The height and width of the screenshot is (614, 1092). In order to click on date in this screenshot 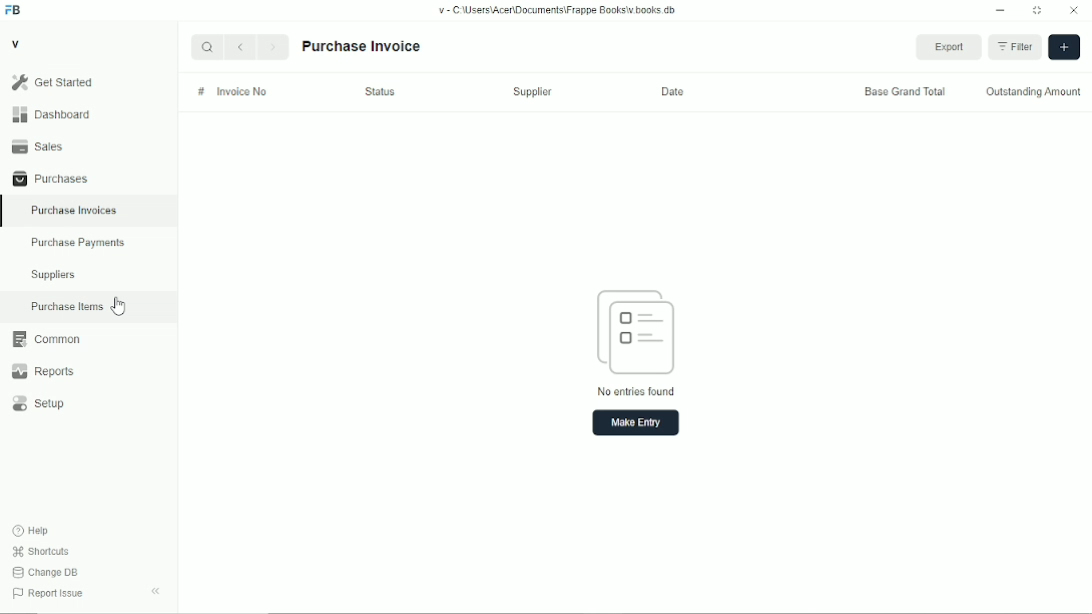, I will do `click(672, 92)`.